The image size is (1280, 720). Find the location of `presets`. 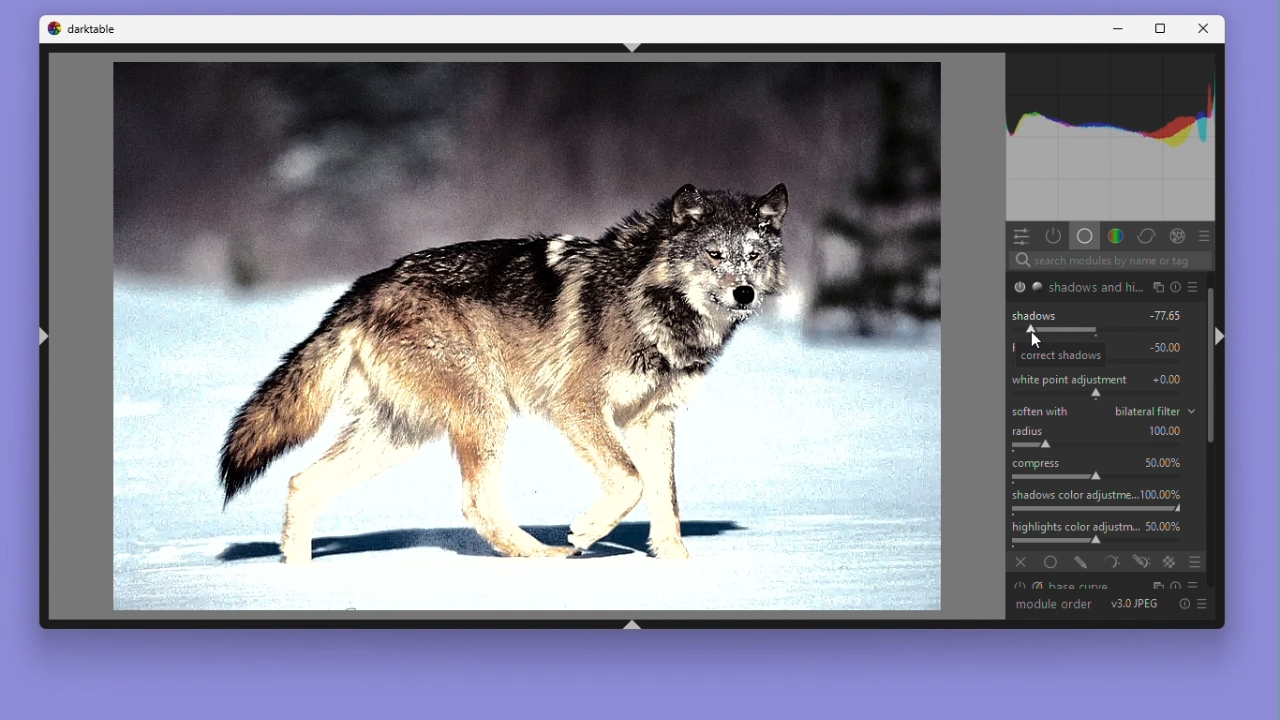

presets is located at coordinates (1196, 585).